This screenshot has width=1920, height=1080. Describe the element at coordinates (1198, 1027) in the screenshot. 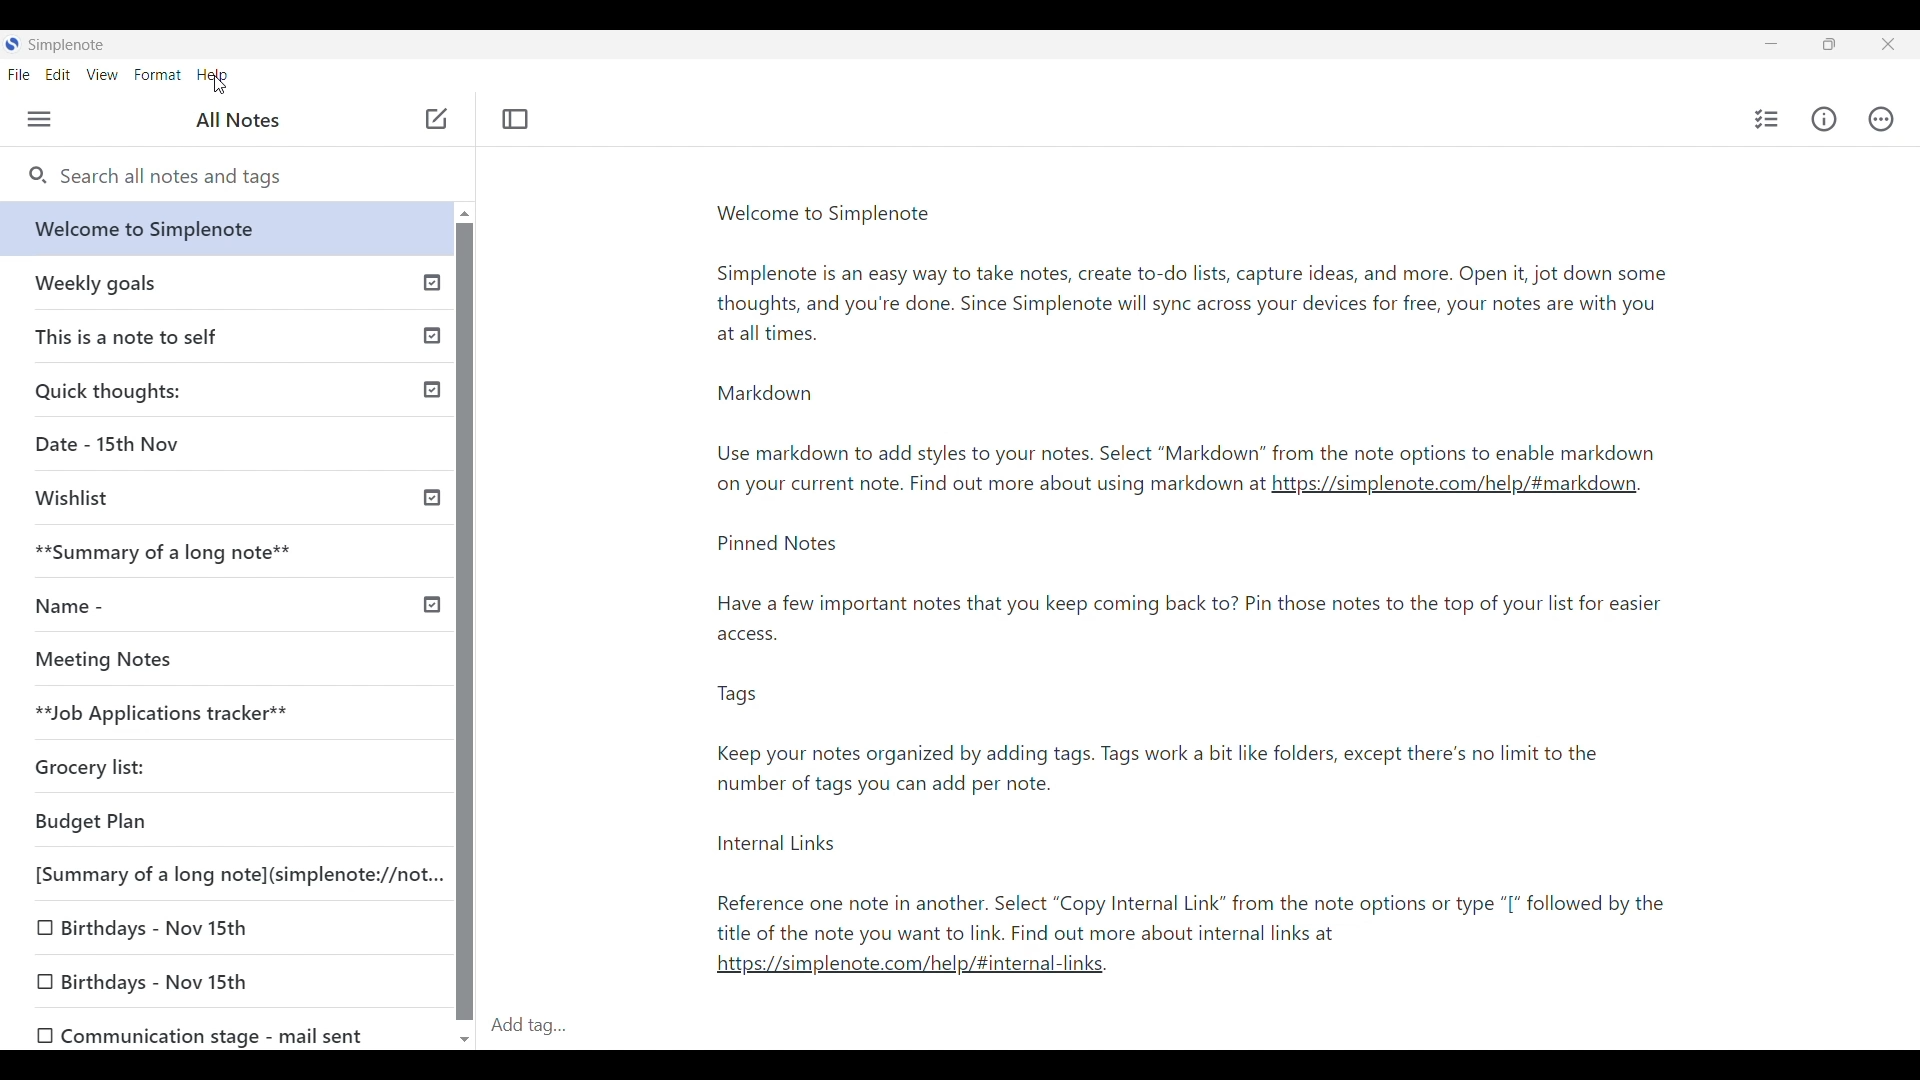

I see `Click to type in tags` at that location.